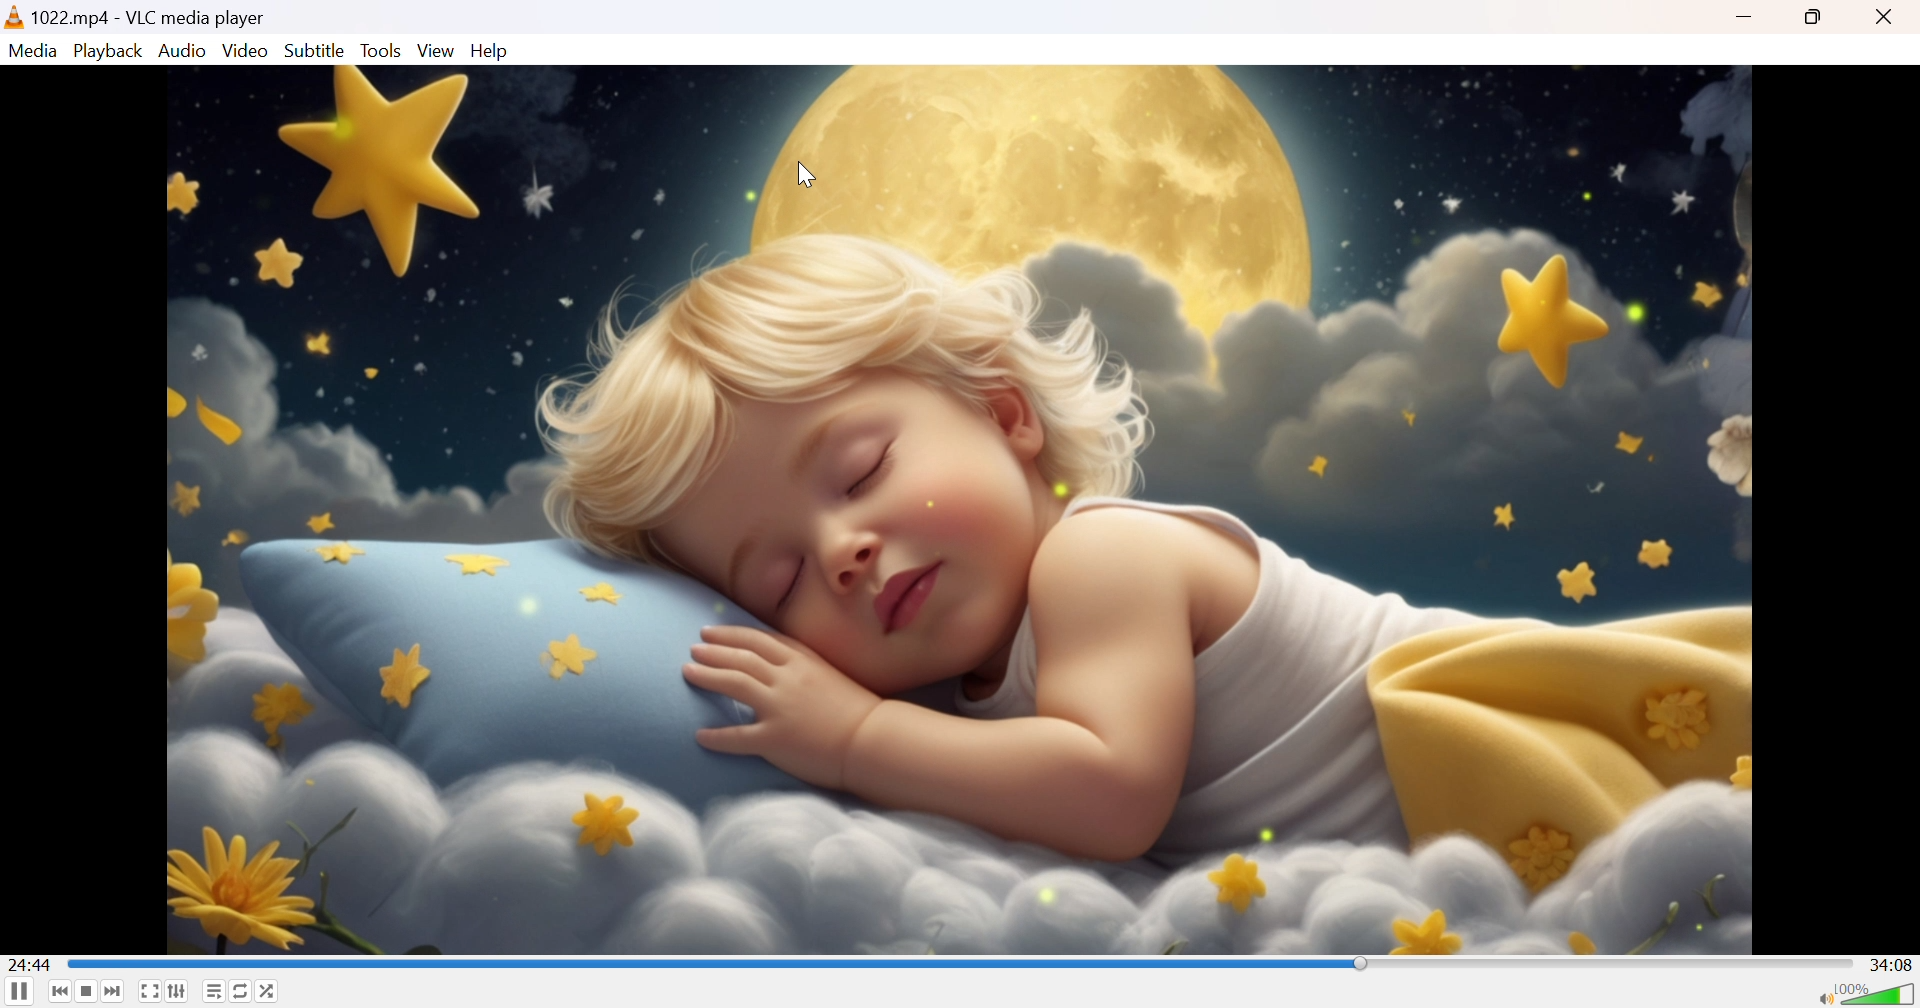  Describe the element at coordinates (148, 991) in the screenshot. I see `Toggle the video in fullscreen` at that location.